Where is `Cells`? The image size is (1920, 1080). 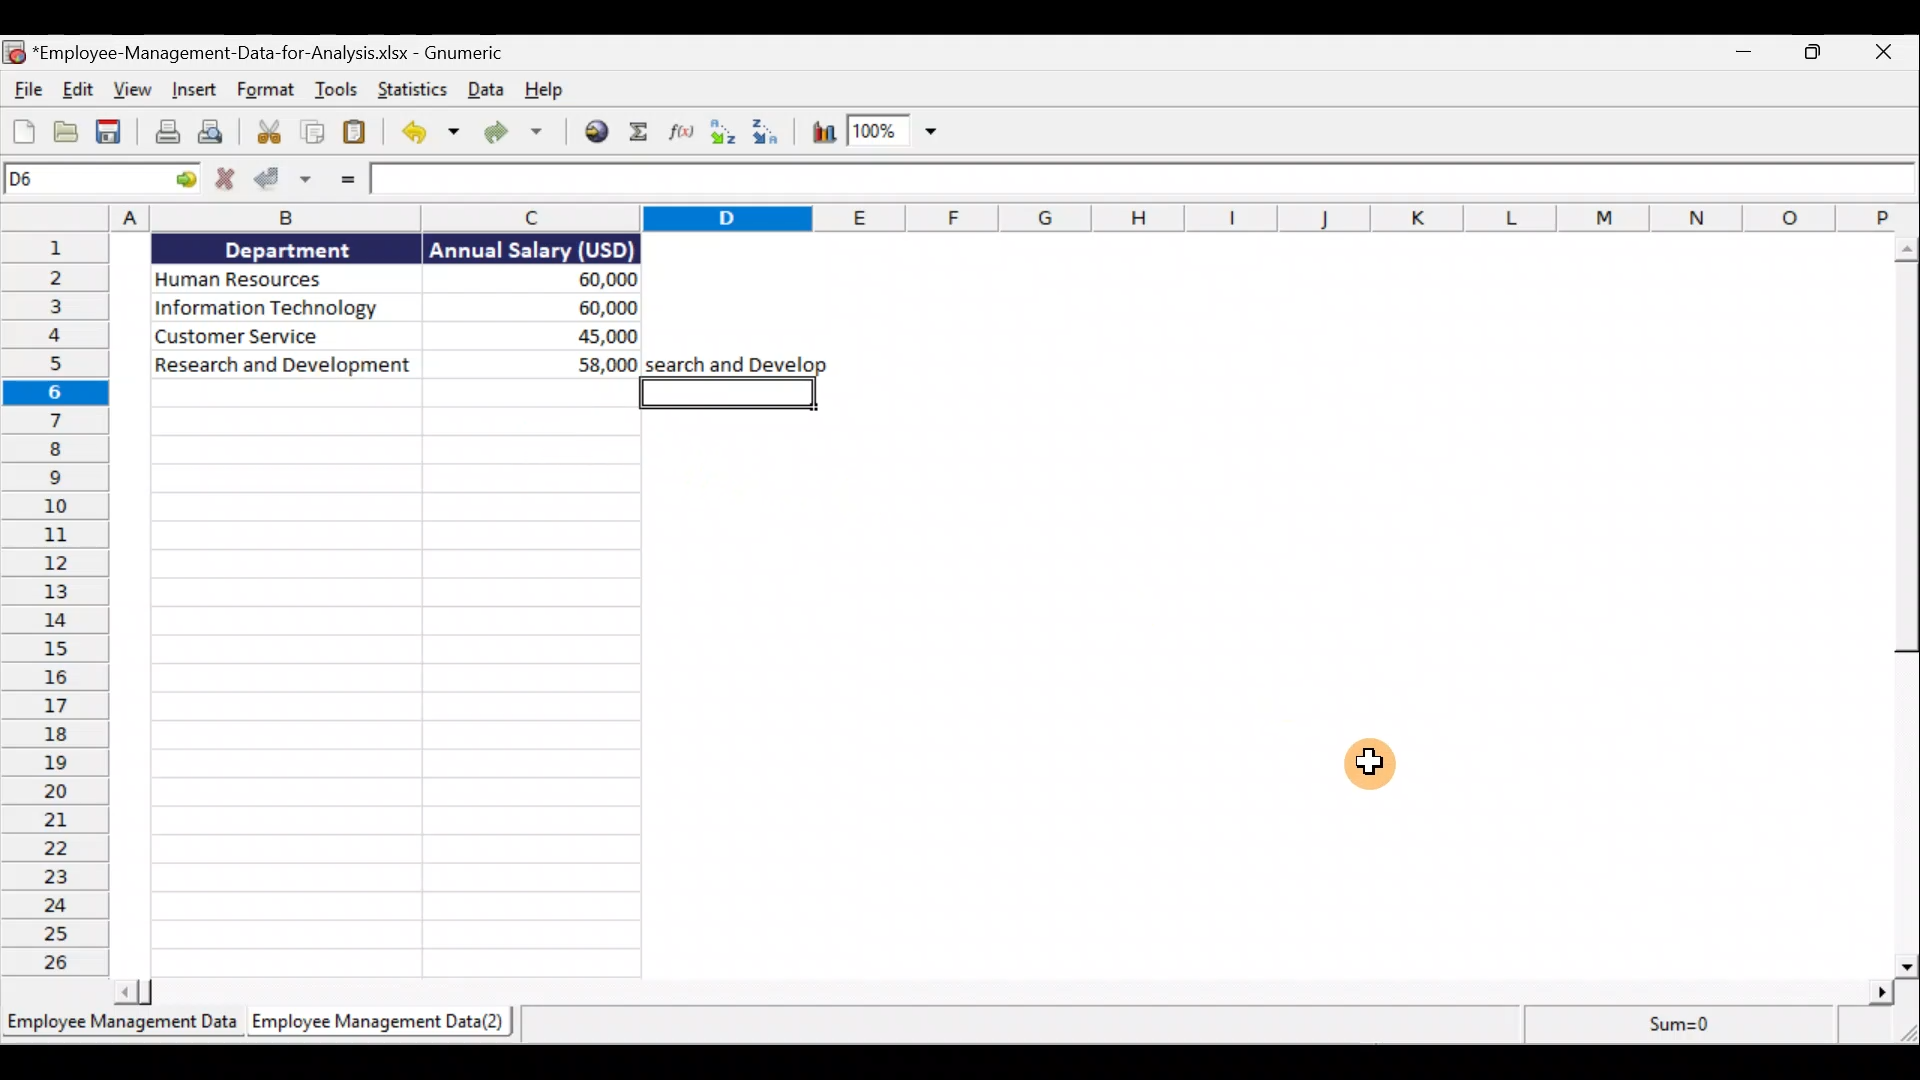
Cells is located at coordinates (392, 680).